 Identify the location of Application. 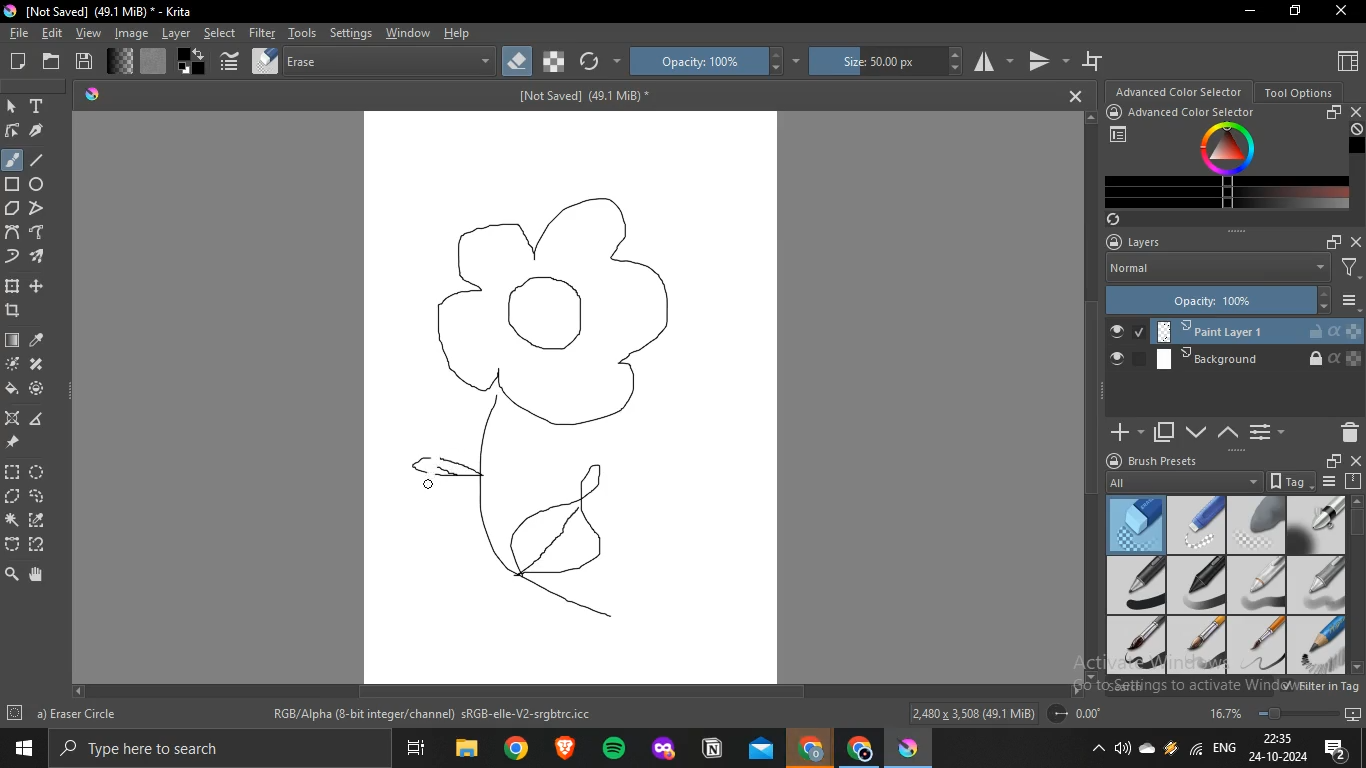
(614, 749).